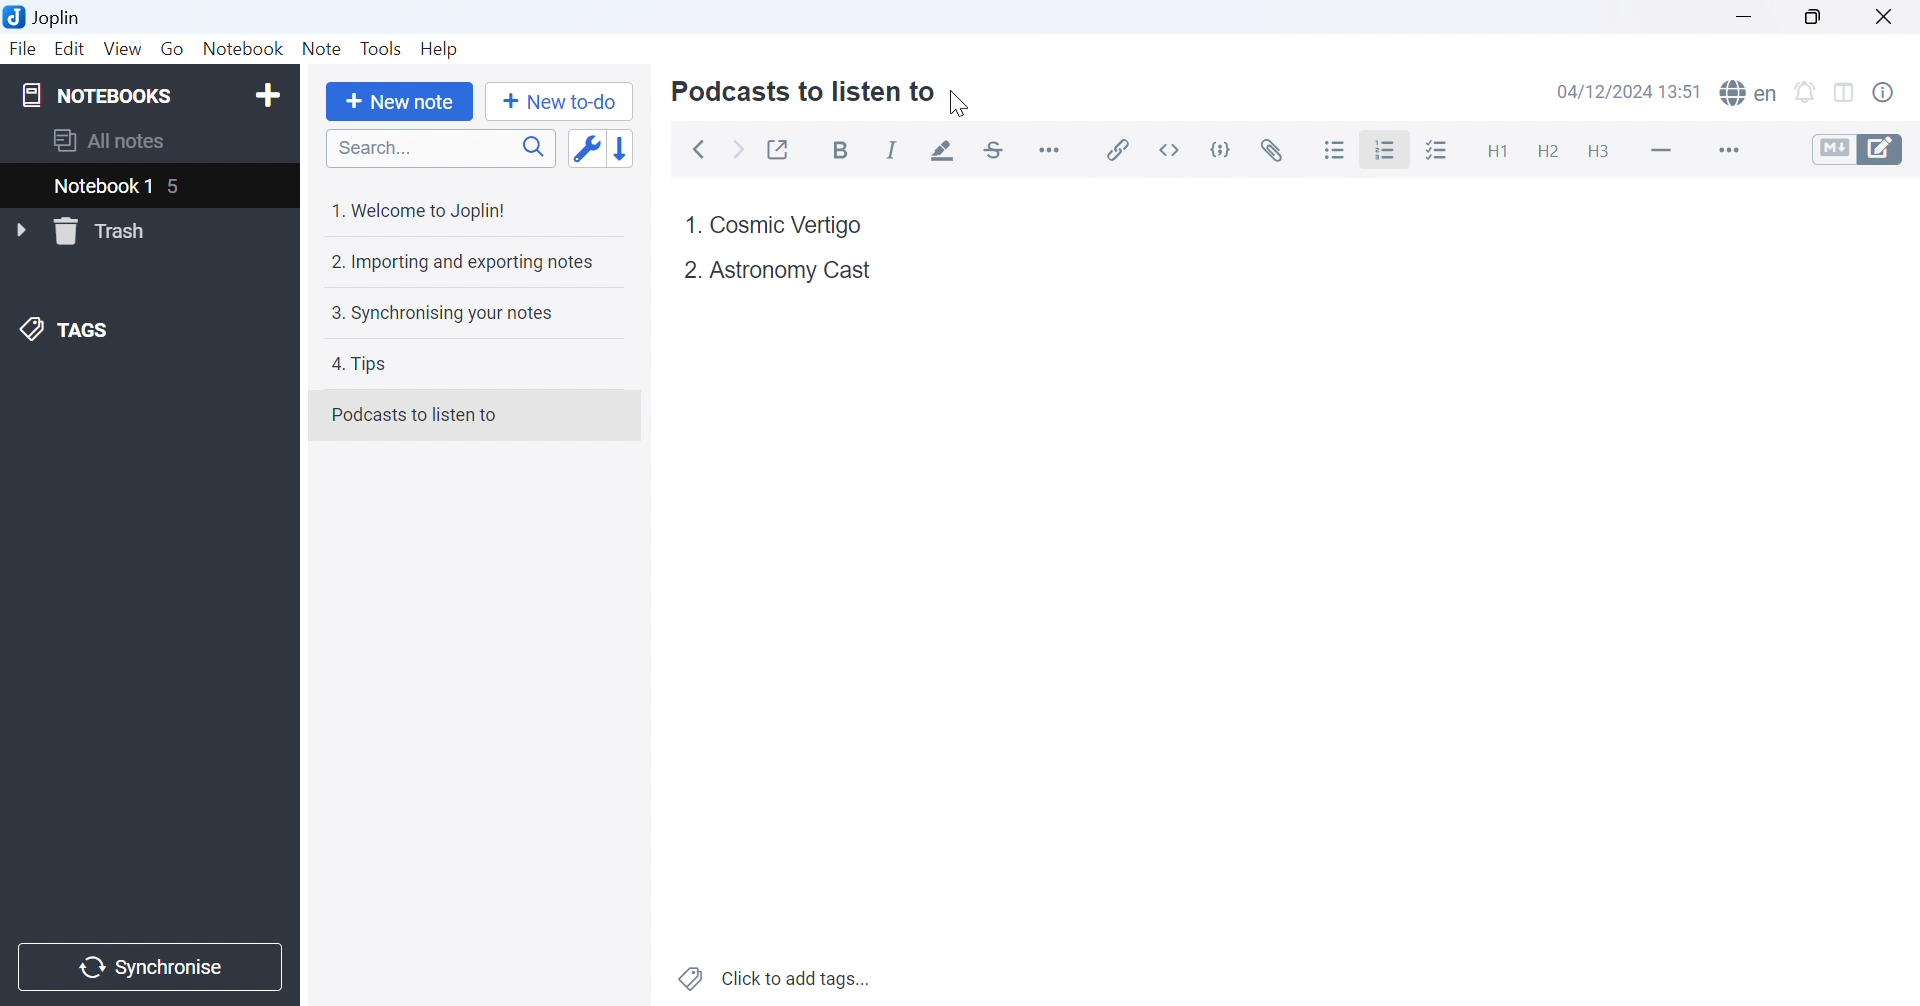  I want to click on Horizontal, so click(1052, 149).